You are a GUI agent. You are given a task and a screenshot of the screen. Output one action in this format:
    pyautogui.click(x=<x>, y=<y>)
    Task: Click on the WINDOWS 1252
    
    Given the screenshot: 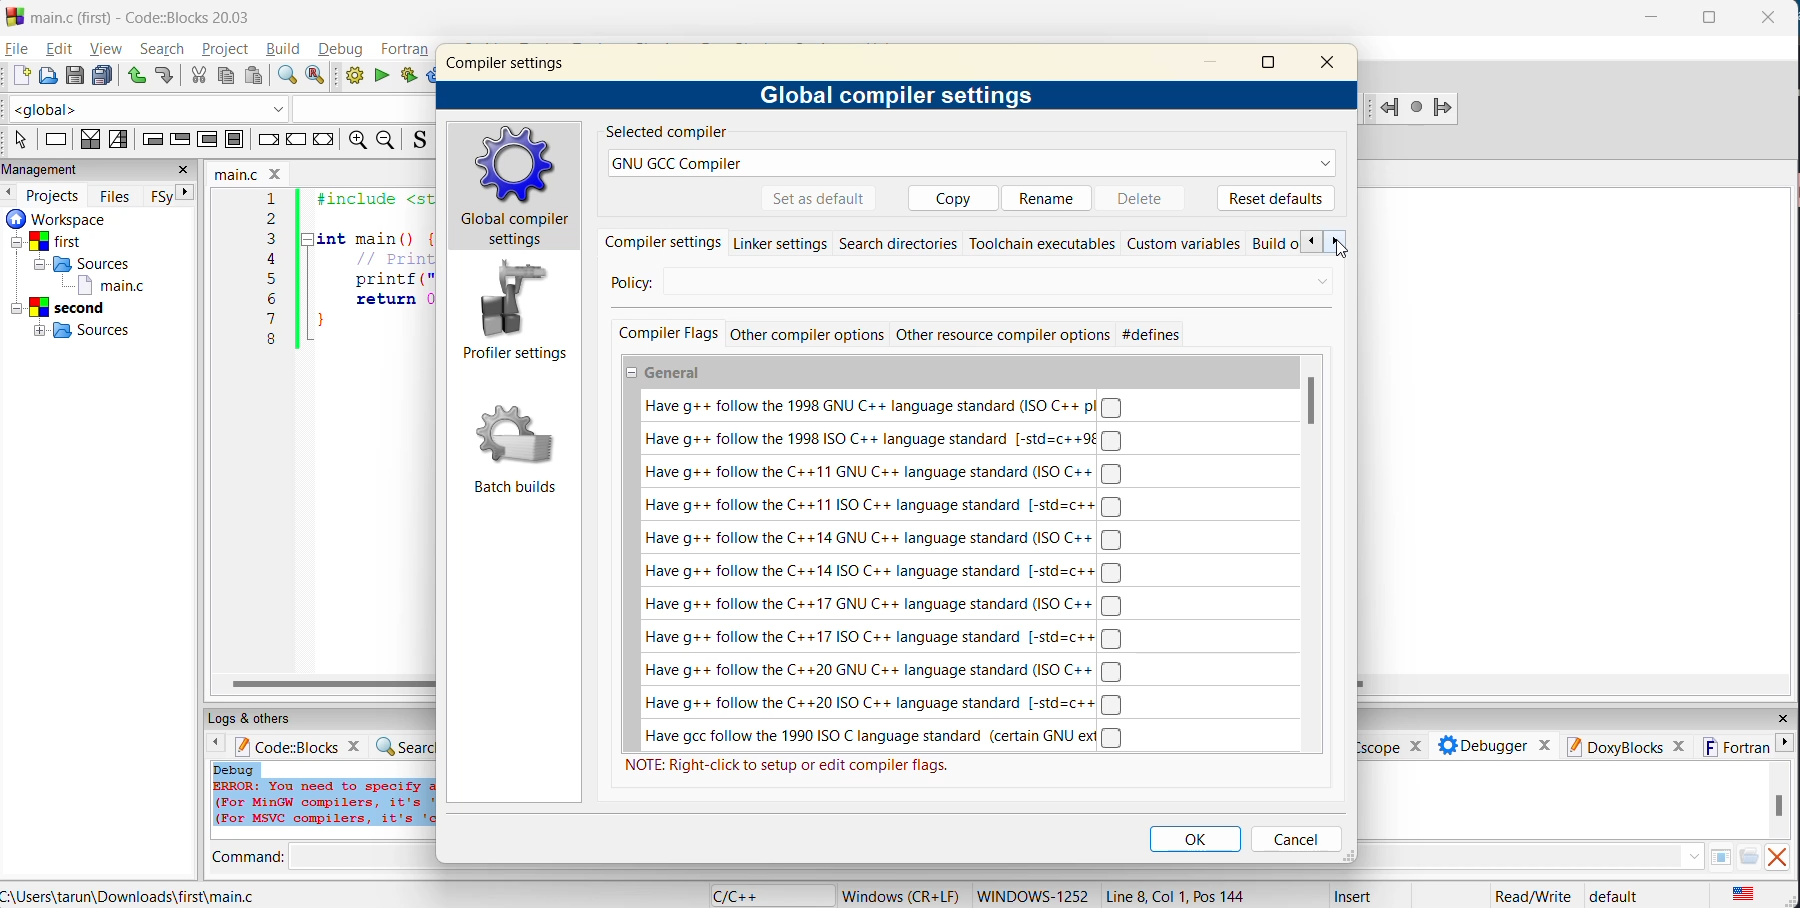 What is the action you would take?
    pyautogui.click(x=1030, y=896)
    